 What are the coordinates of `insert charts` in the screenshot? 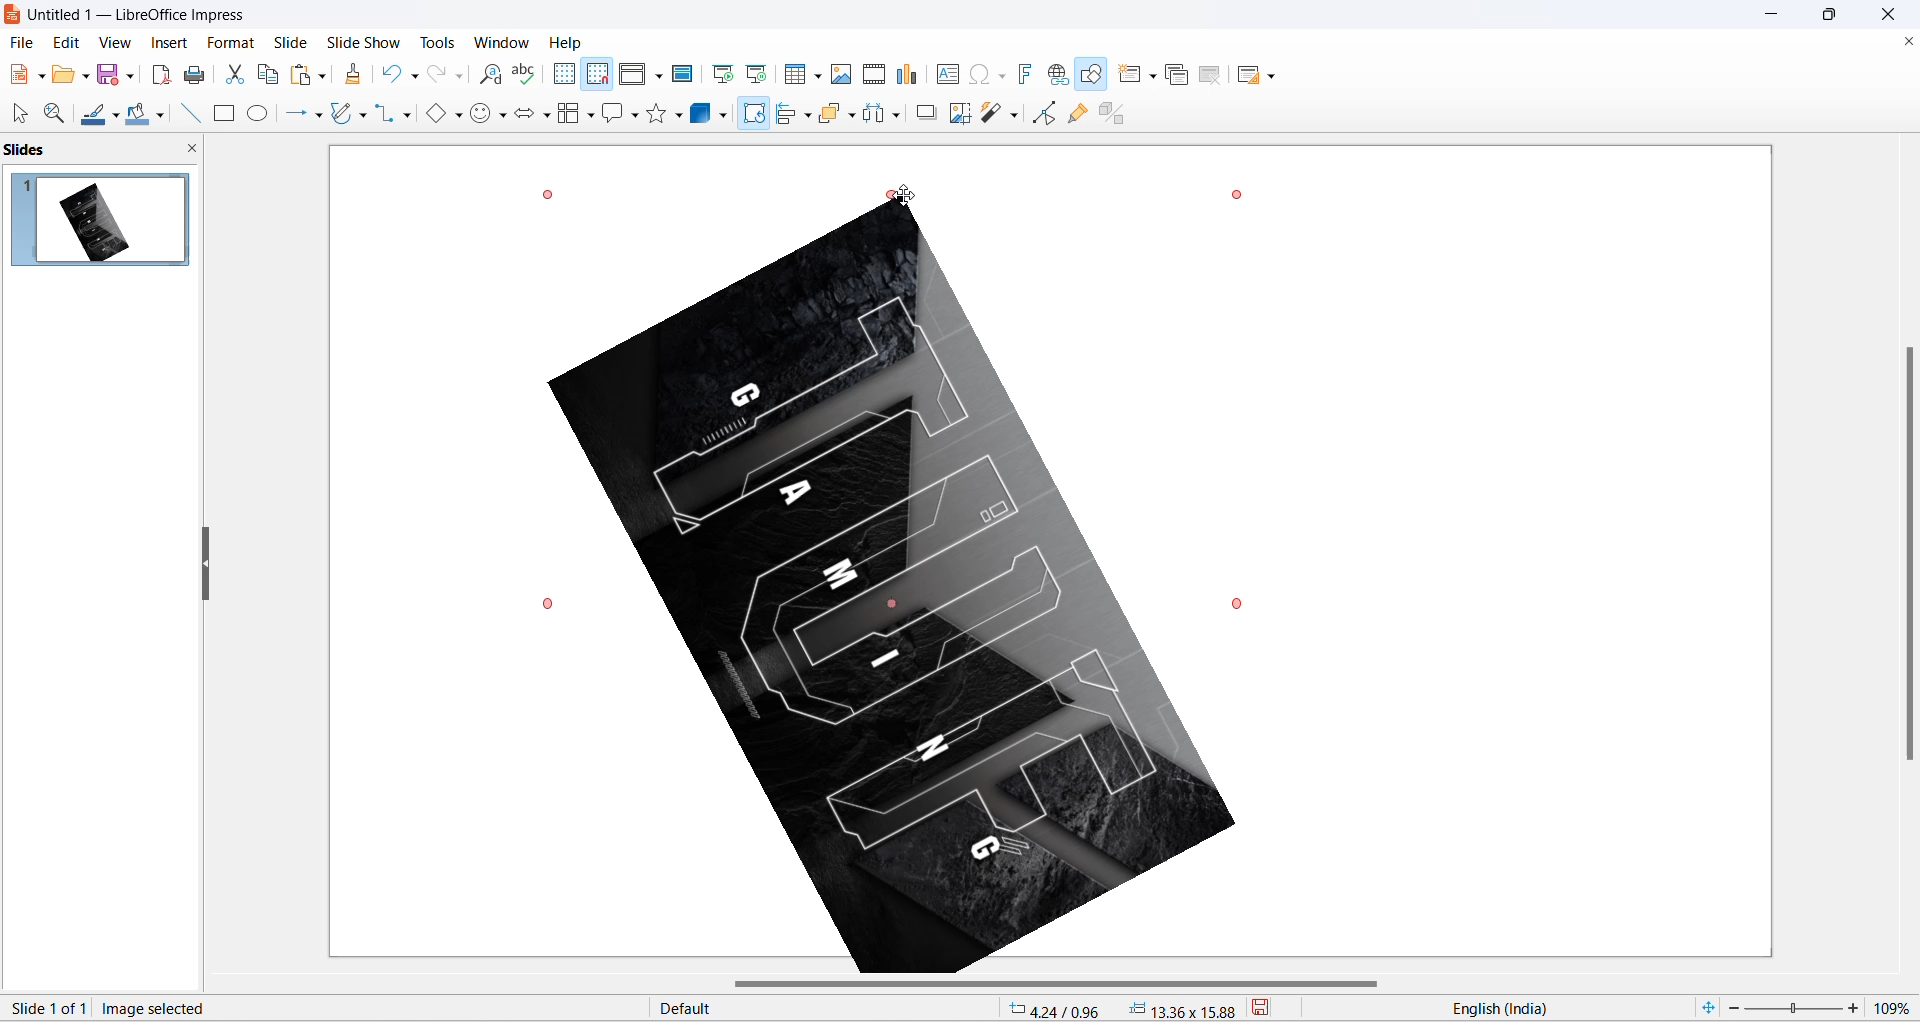 It's located at (908, 75).